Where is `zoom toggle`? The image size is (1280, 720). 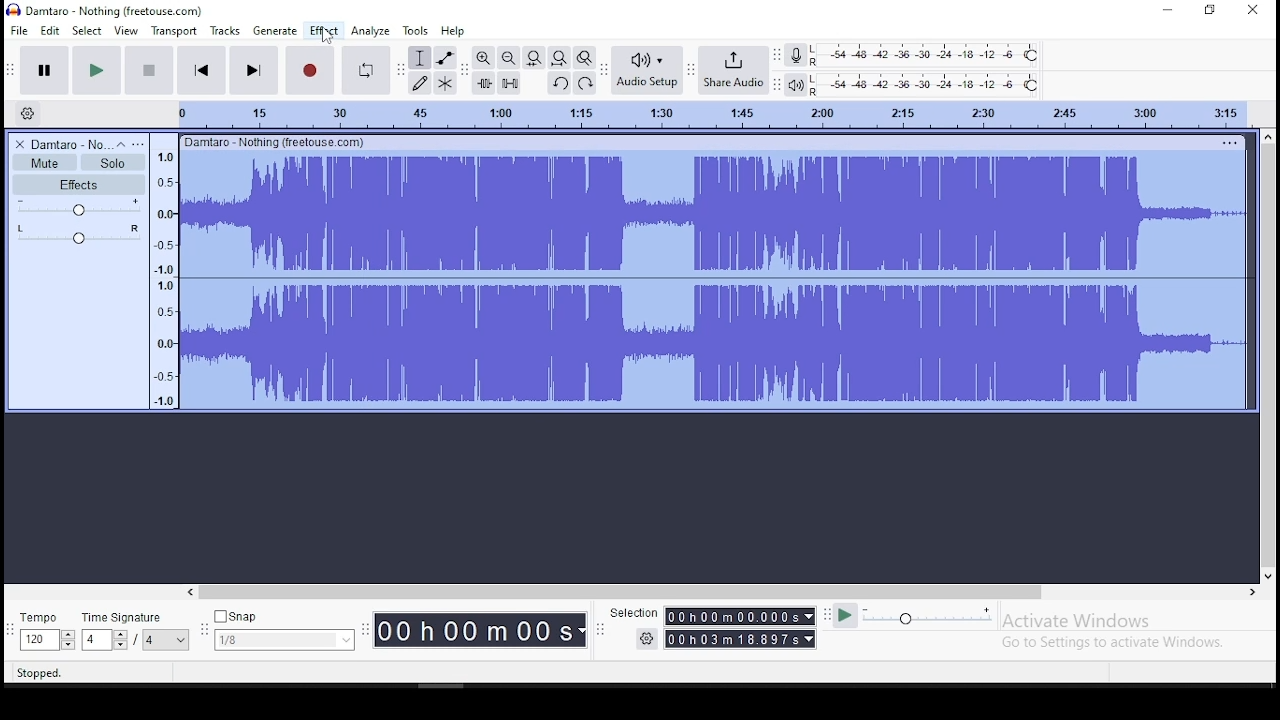
zoom toggle is located at coordinates (584, 58).